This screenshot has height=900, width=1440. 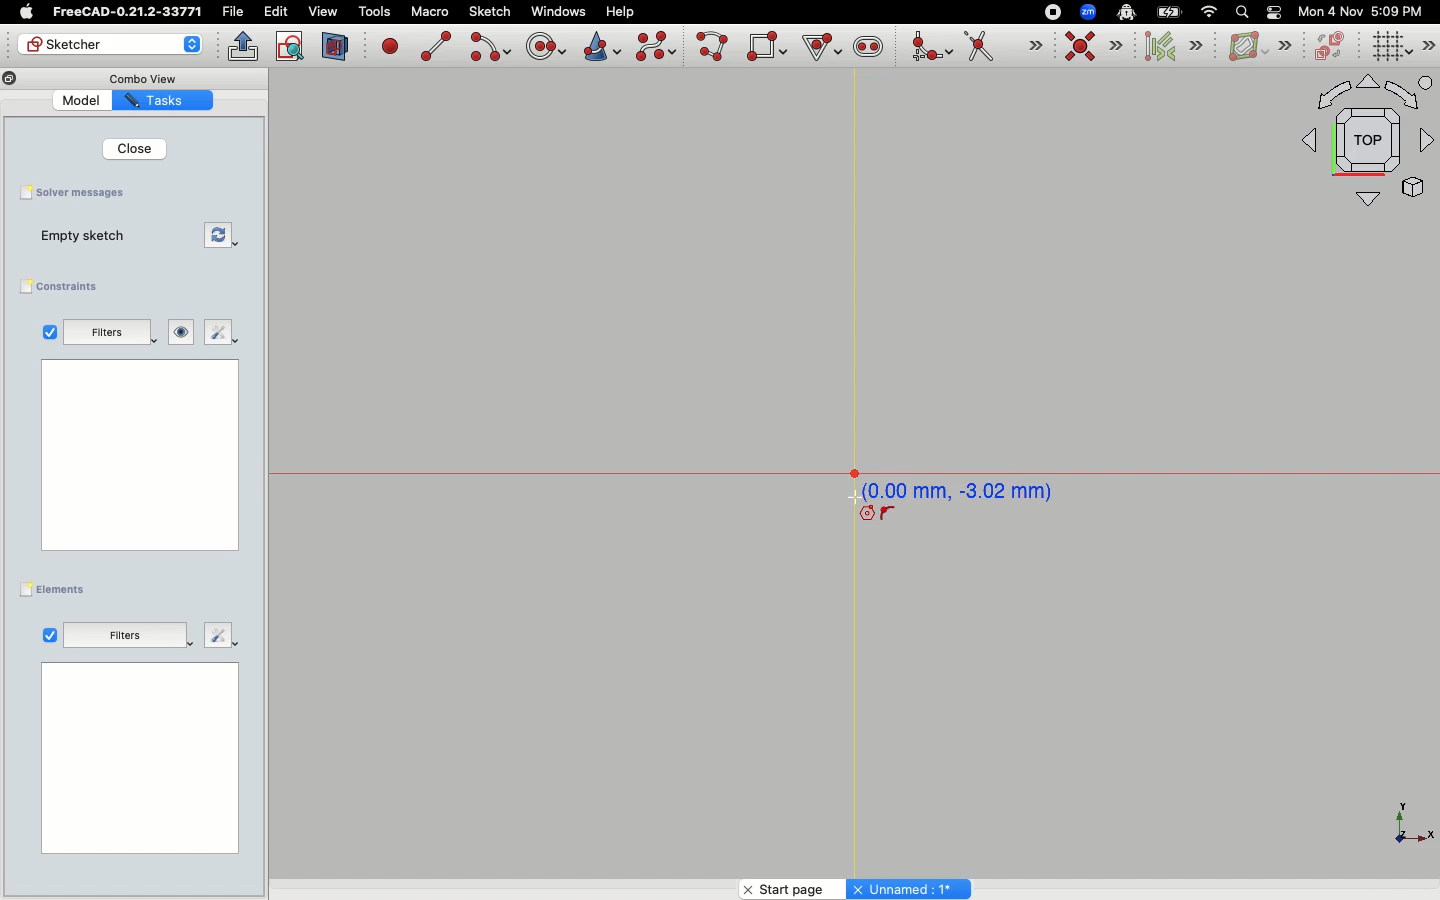 I want to click on Leave sketch, so click(x=244, y=46).